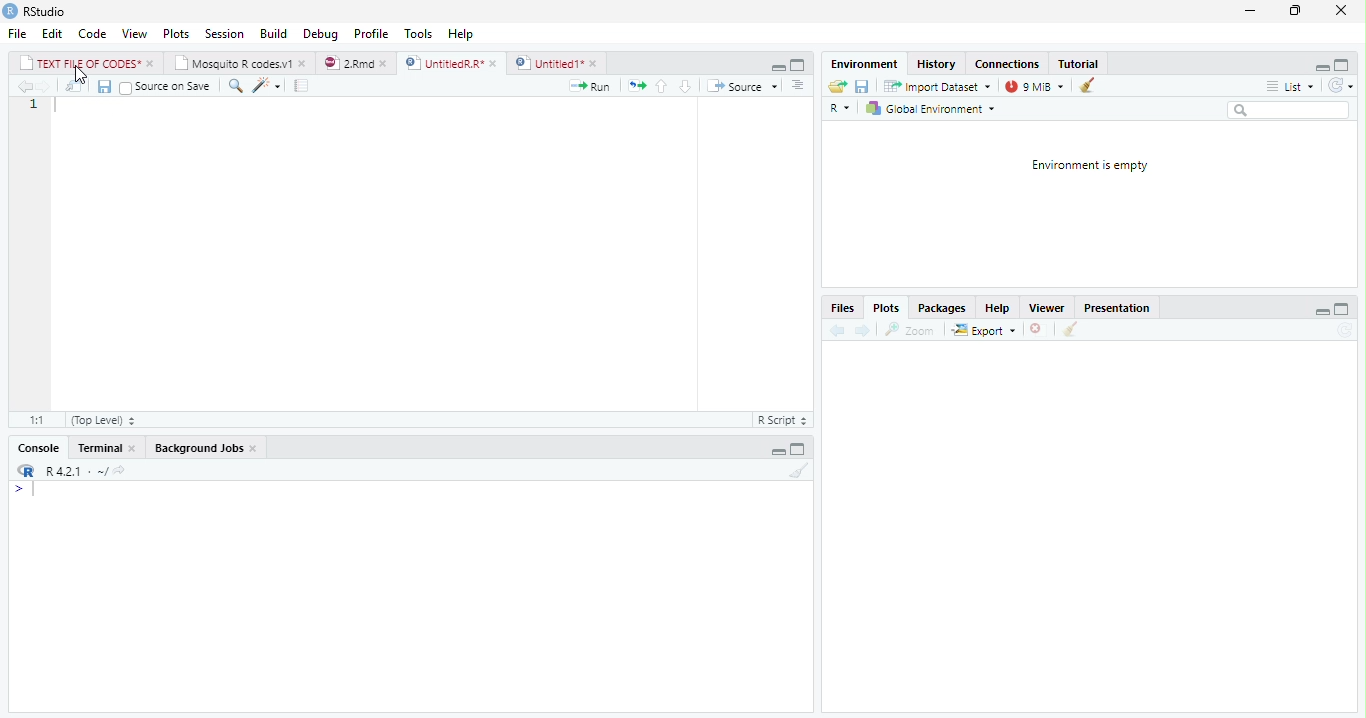  Describe the element at coordinates (15, 35) in the screenshot. I see `File` at that location.